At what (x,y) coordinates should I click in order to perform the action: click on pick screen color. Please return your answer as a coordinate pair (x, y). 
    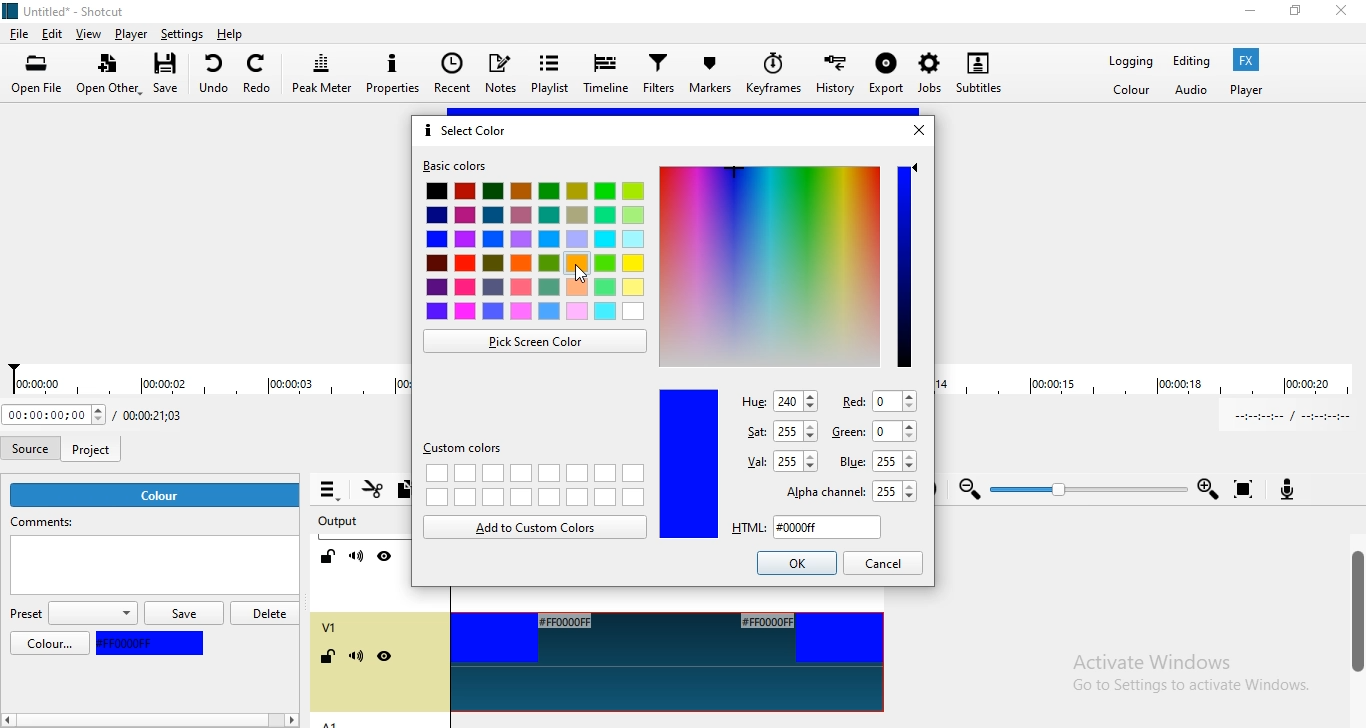
    Looking at the image, I should click on (536, 342).